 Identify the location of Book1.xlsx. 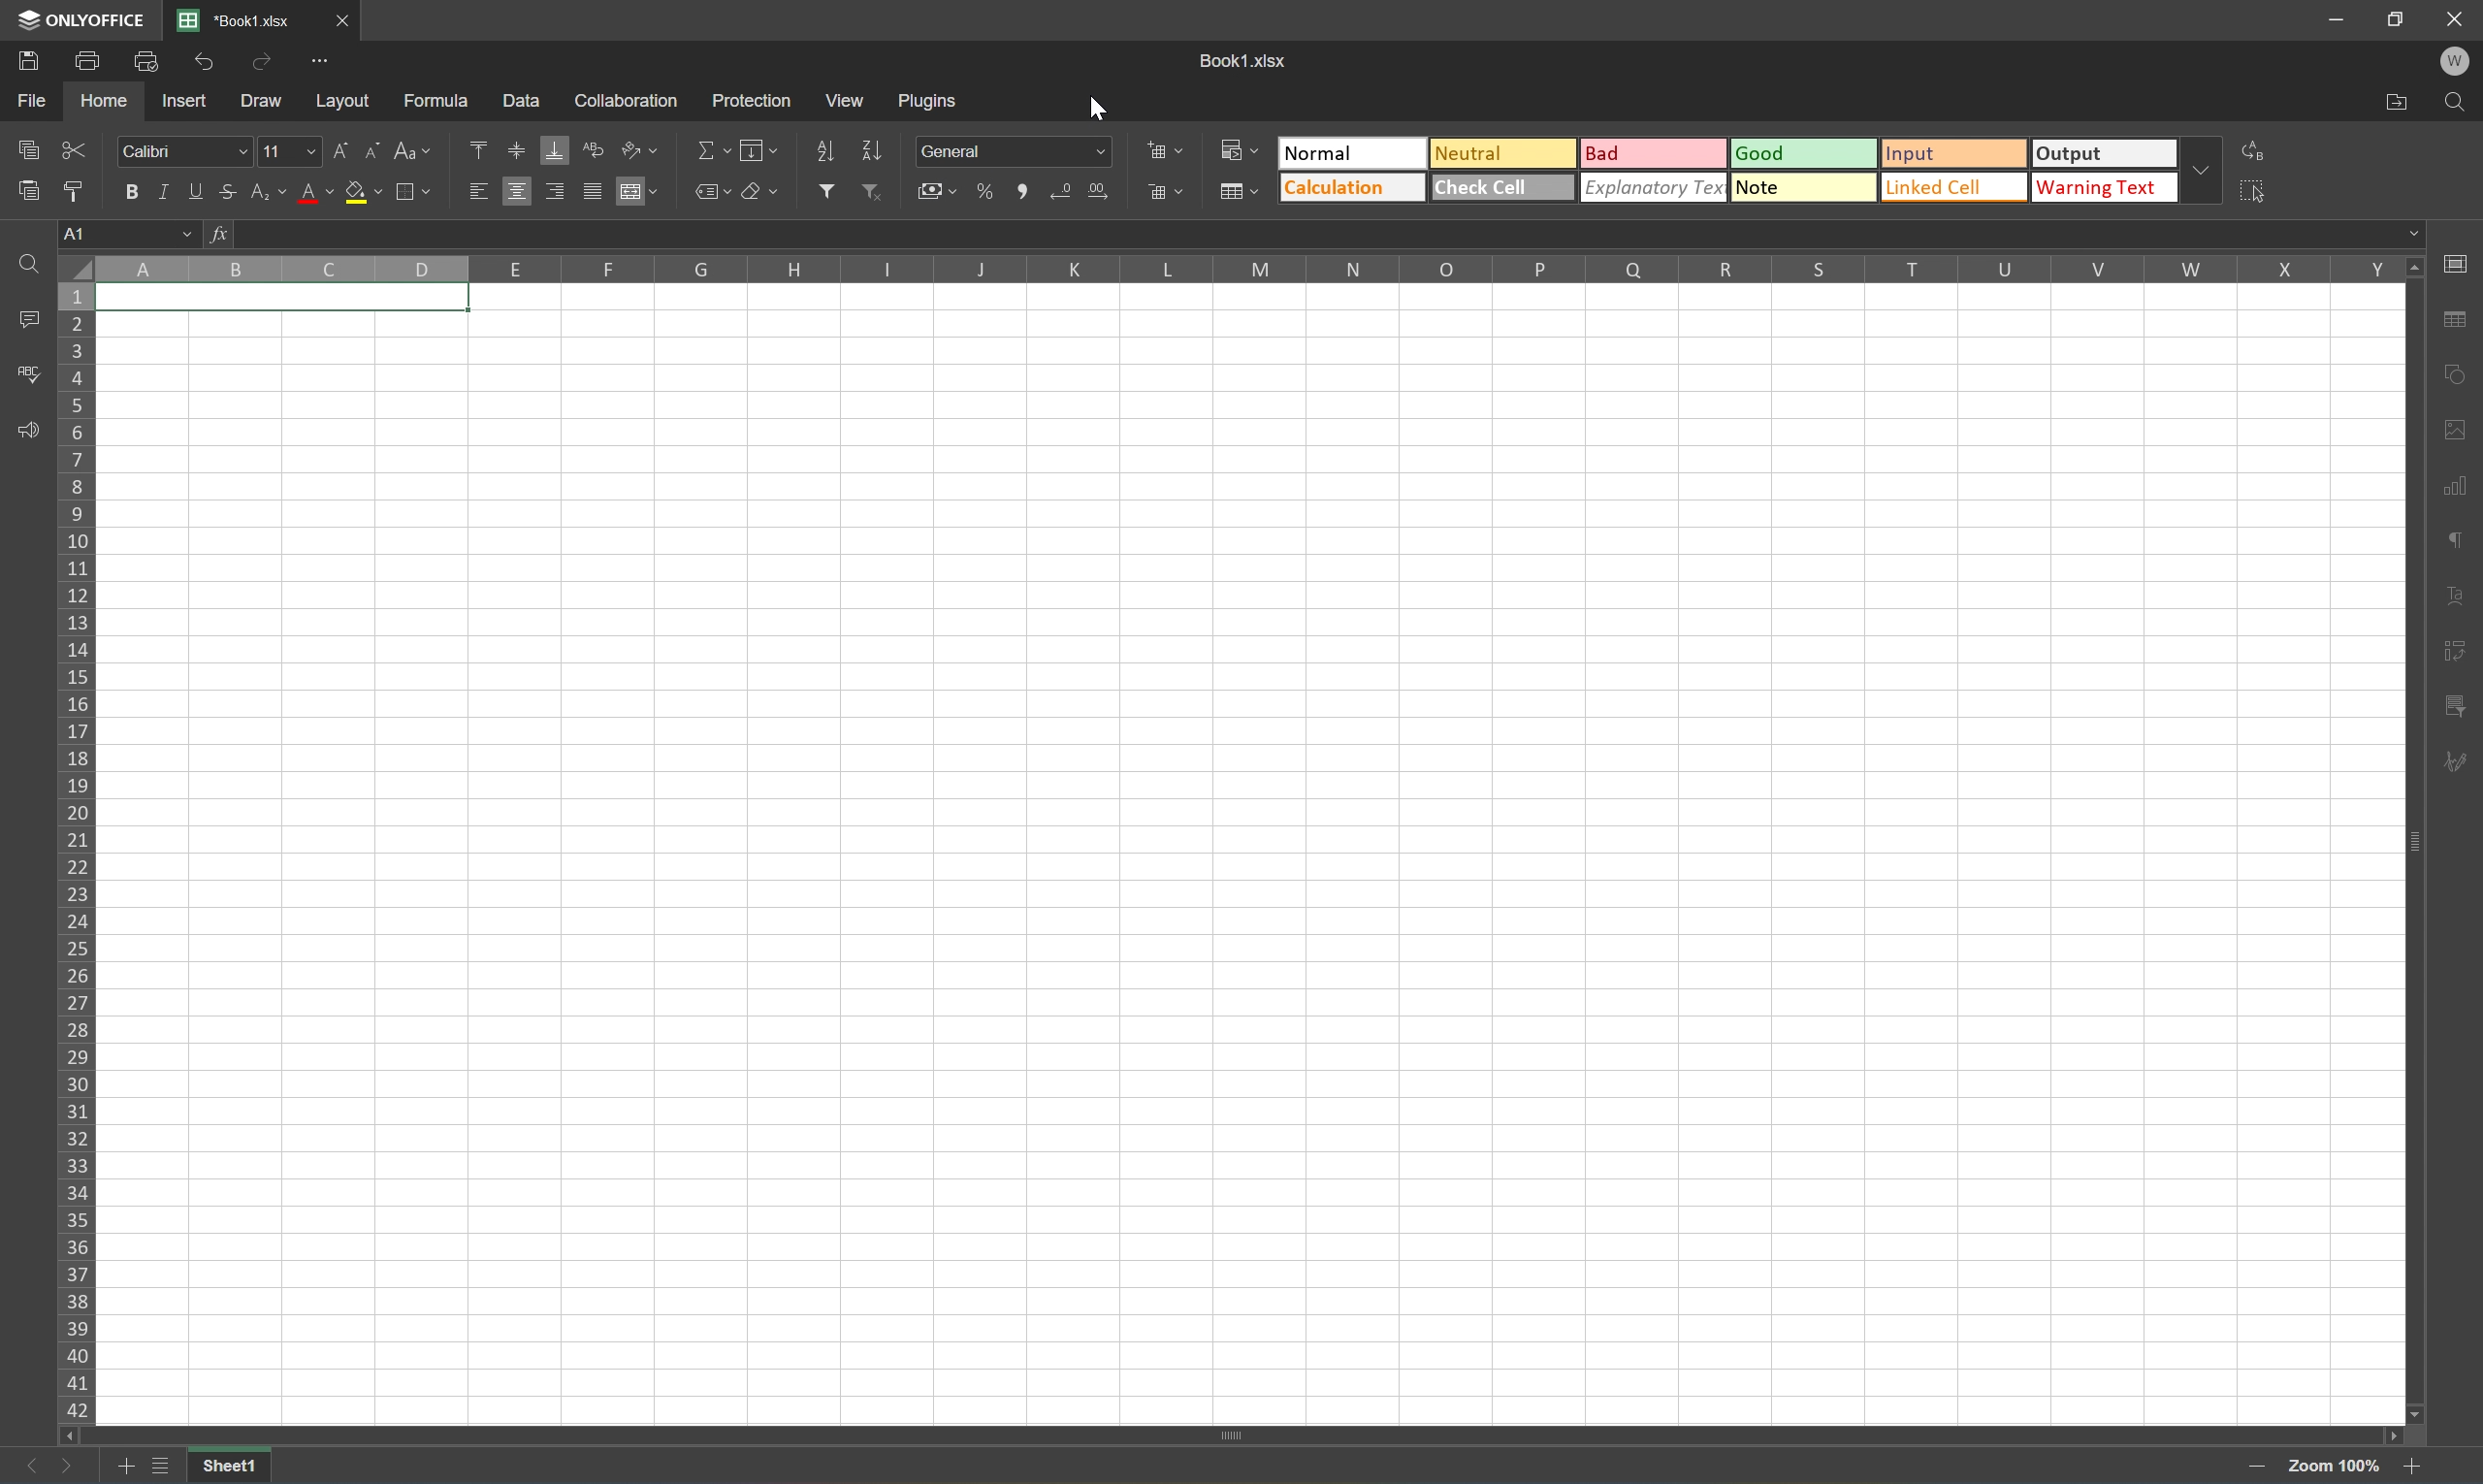
(233, 21).